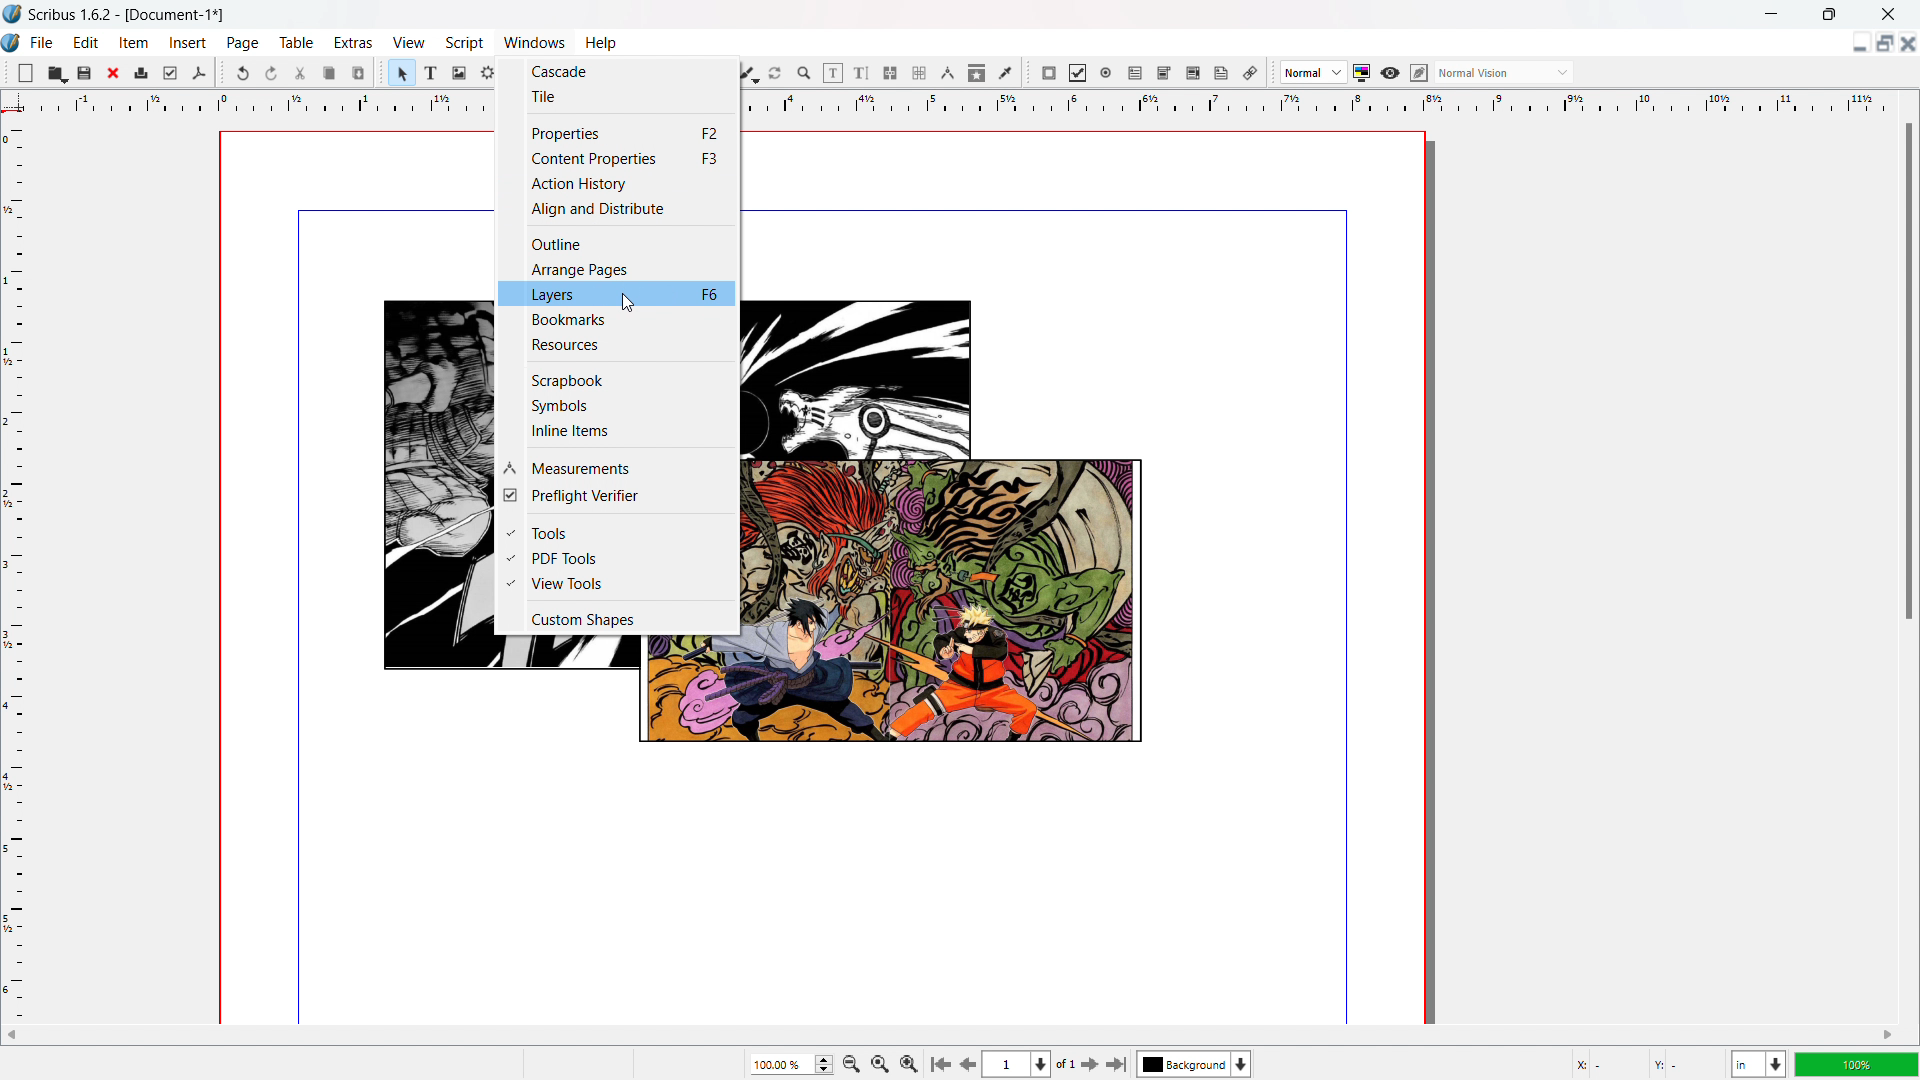  What do you see at coordinates (252, 105) in the screenshot?
I see `horizontal ruler` at bounding box center [252, 105].